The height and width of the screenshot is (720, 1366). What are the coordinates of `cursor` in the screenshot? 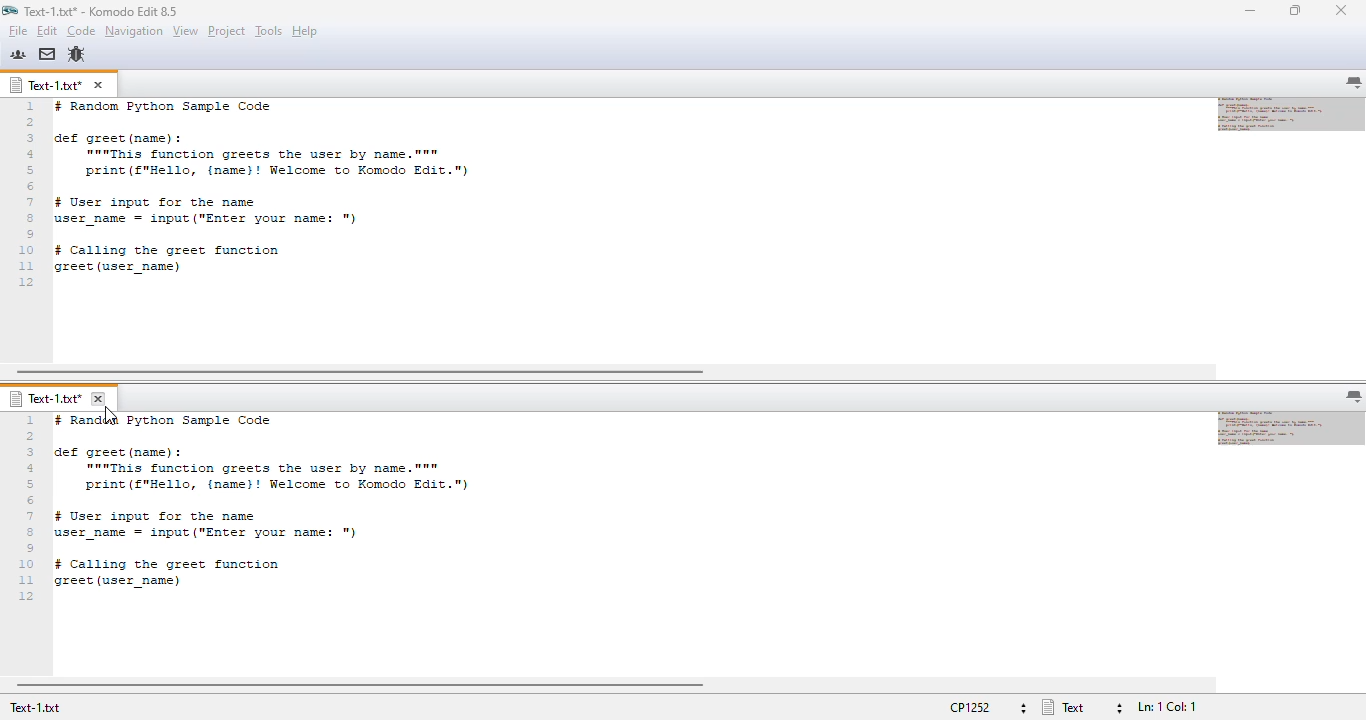 It's located at (109, 416).